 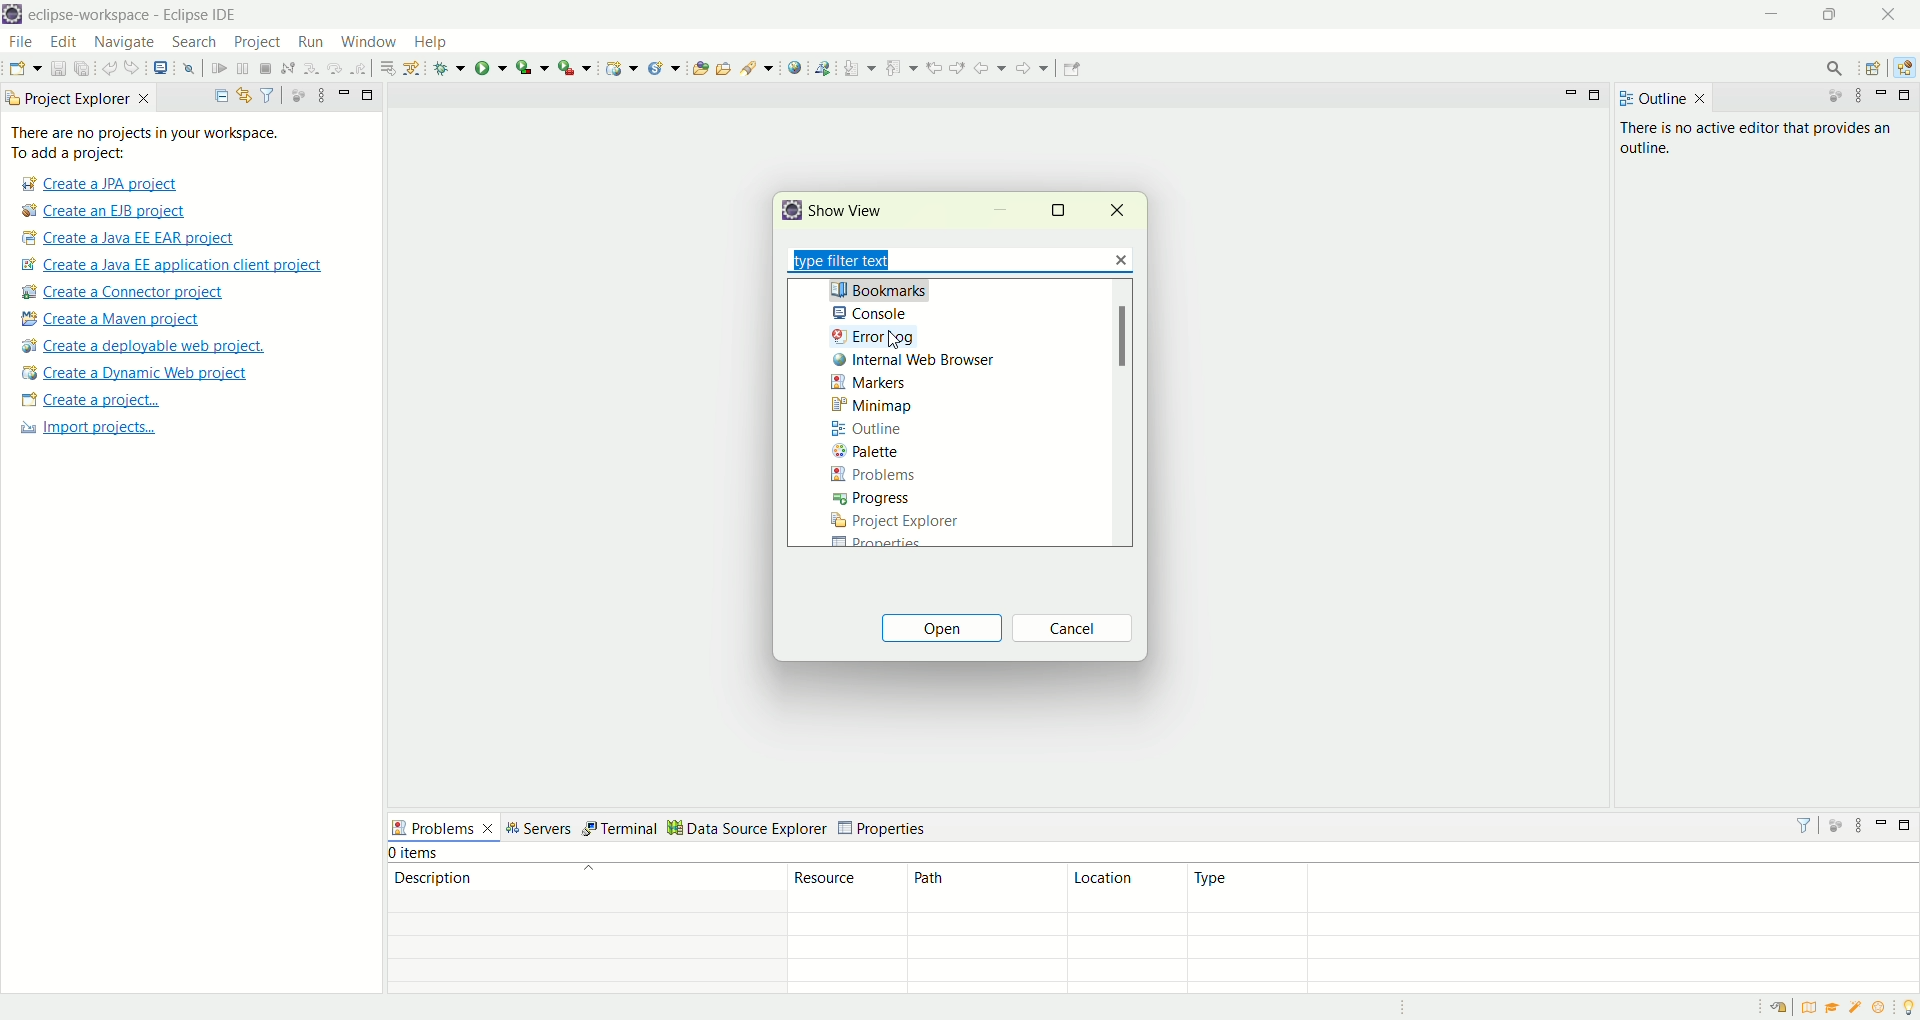 I want to click on skip all the breakpoints, so click(x=188, y=69).